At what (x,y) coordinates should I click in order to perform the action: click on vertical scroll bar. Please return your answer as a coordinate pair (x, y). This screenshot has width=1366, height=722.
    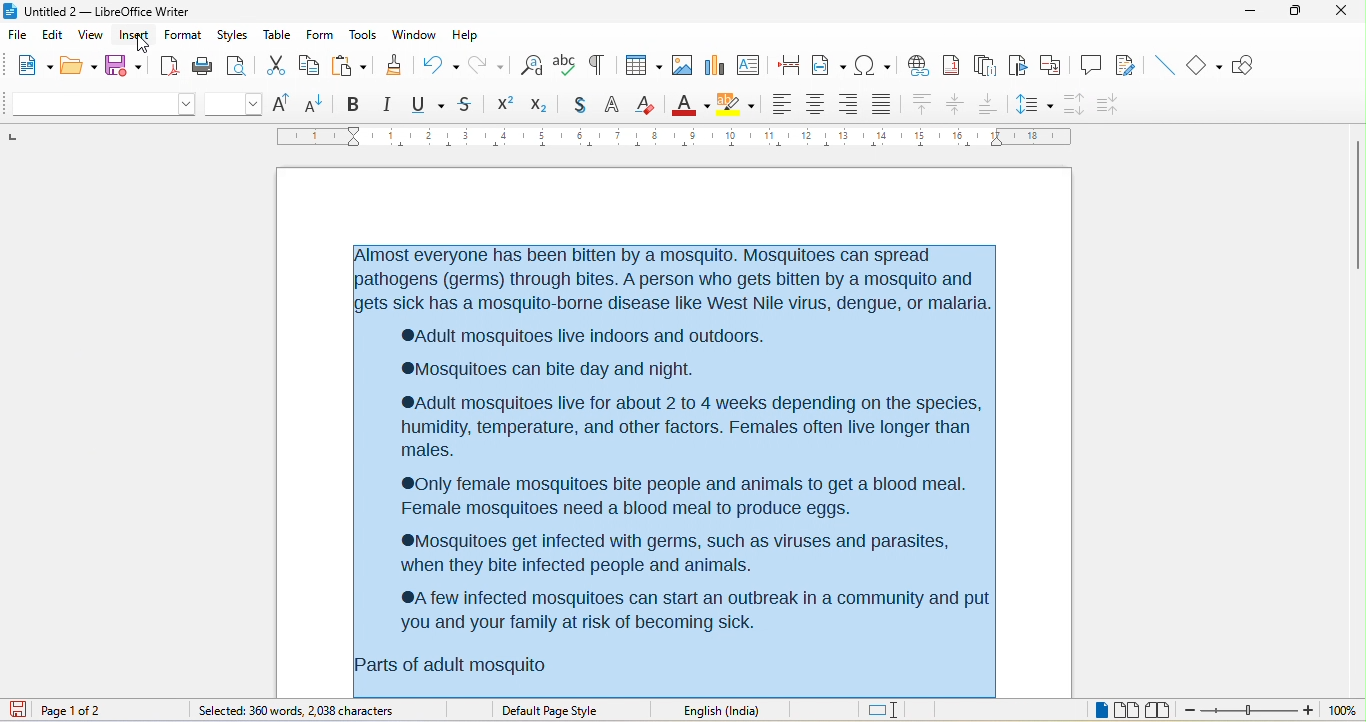
    Looking at the image, I should click on (1357, 205).